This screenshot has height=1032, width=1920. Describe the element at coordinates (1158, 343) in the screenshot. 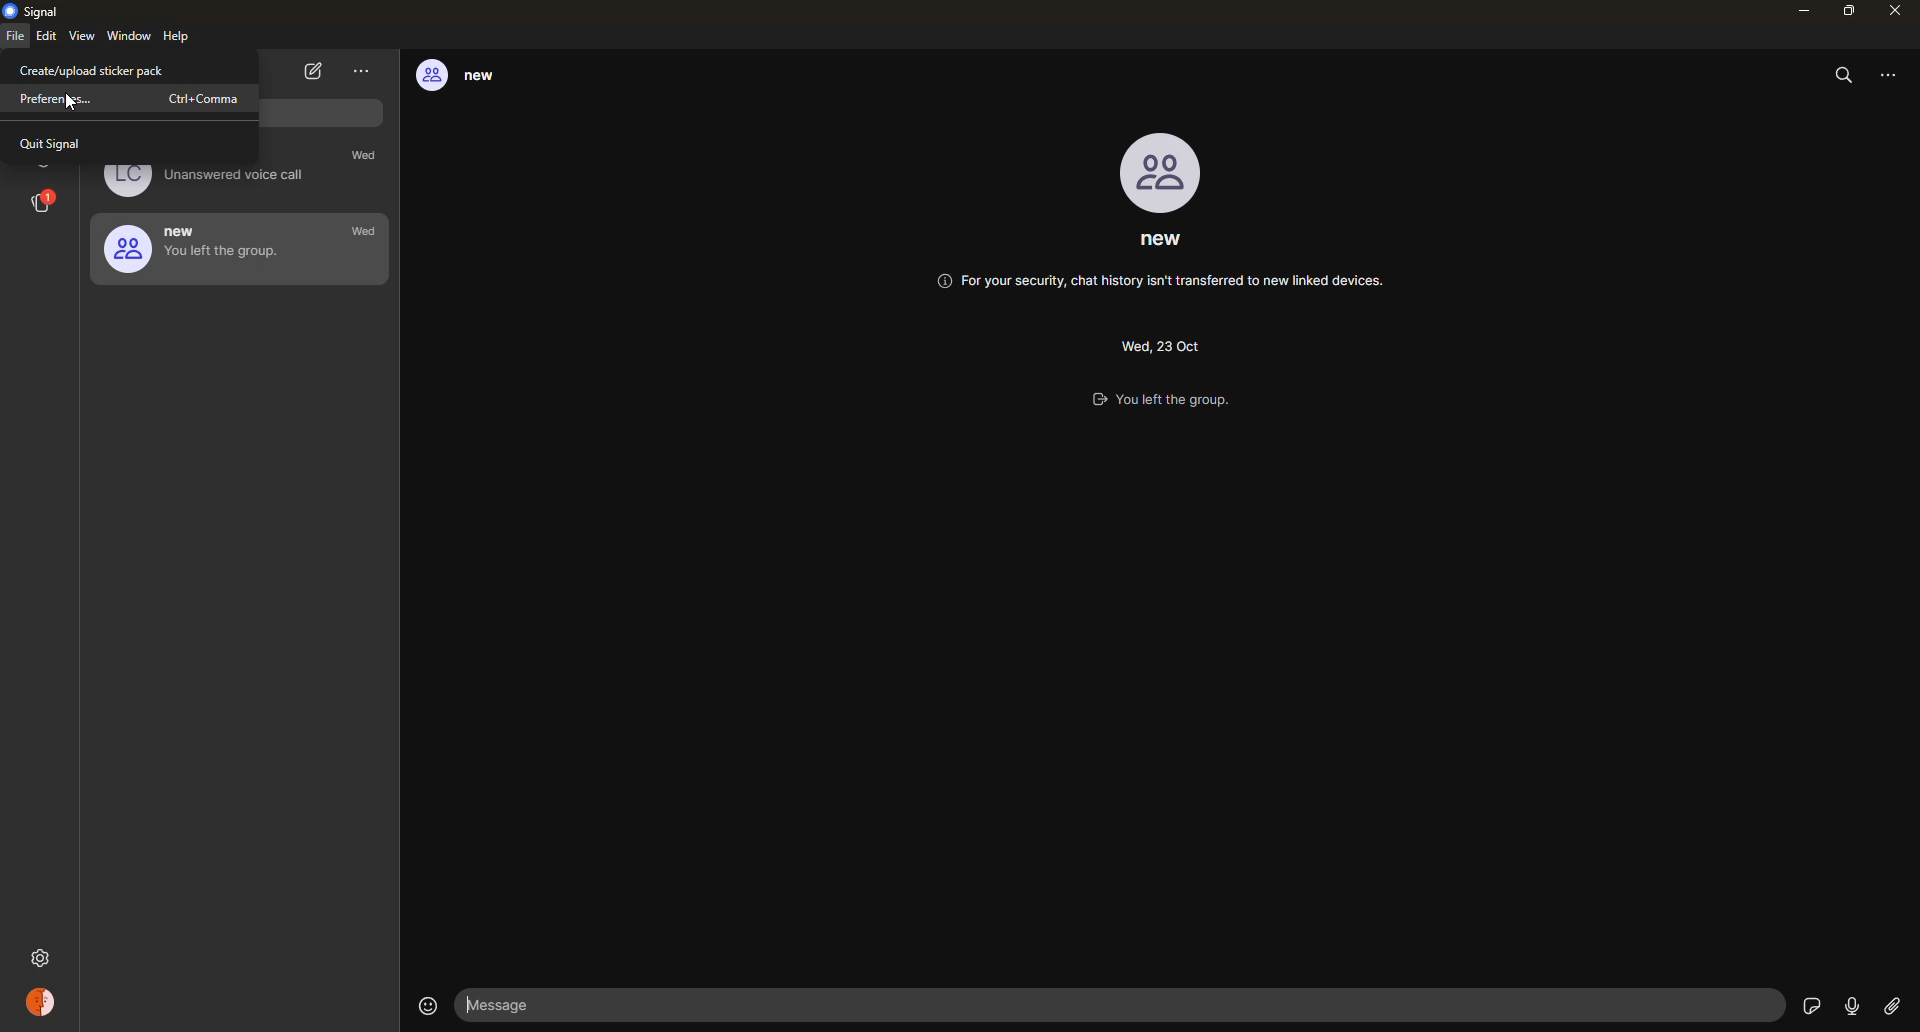

I see `Wed, 23 Oct` at that location.